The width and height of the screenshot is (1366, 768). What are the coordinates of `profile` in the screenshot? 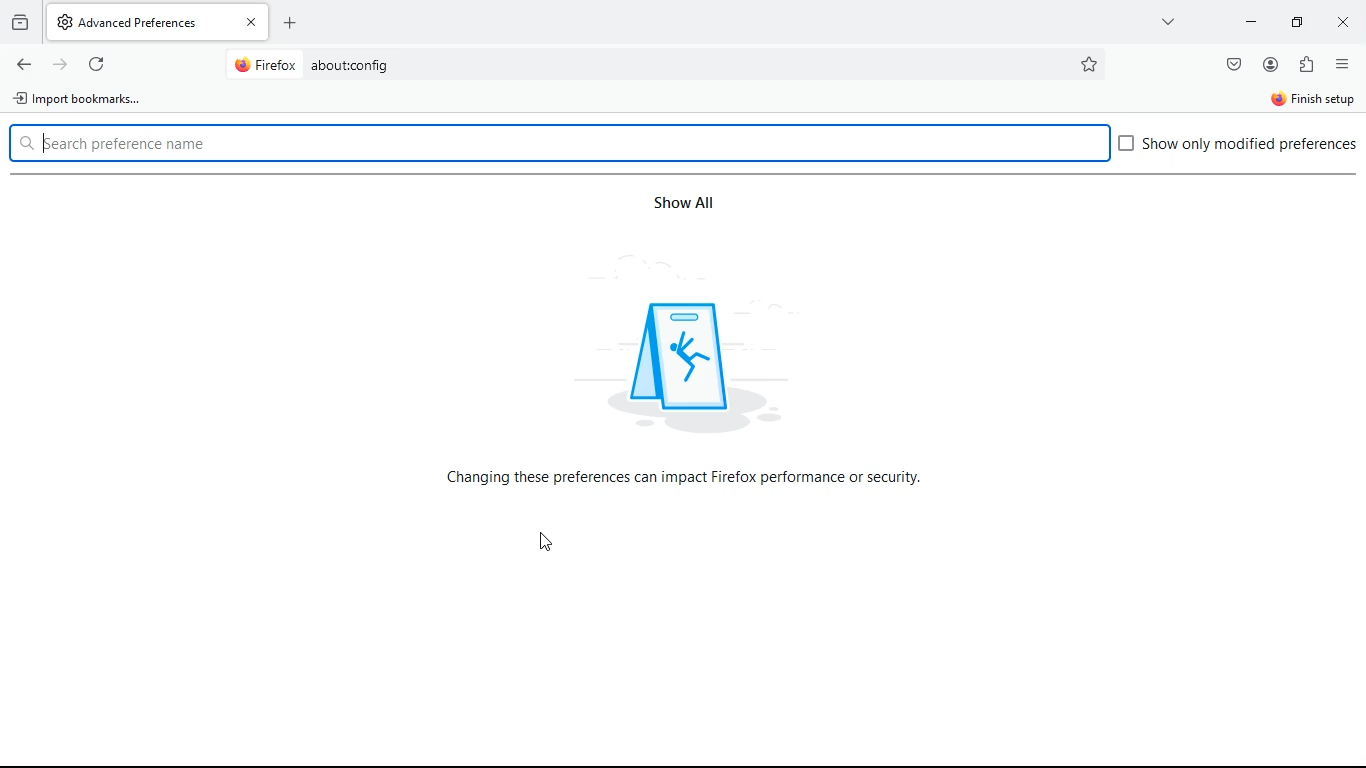 It's located at (1272, 65).